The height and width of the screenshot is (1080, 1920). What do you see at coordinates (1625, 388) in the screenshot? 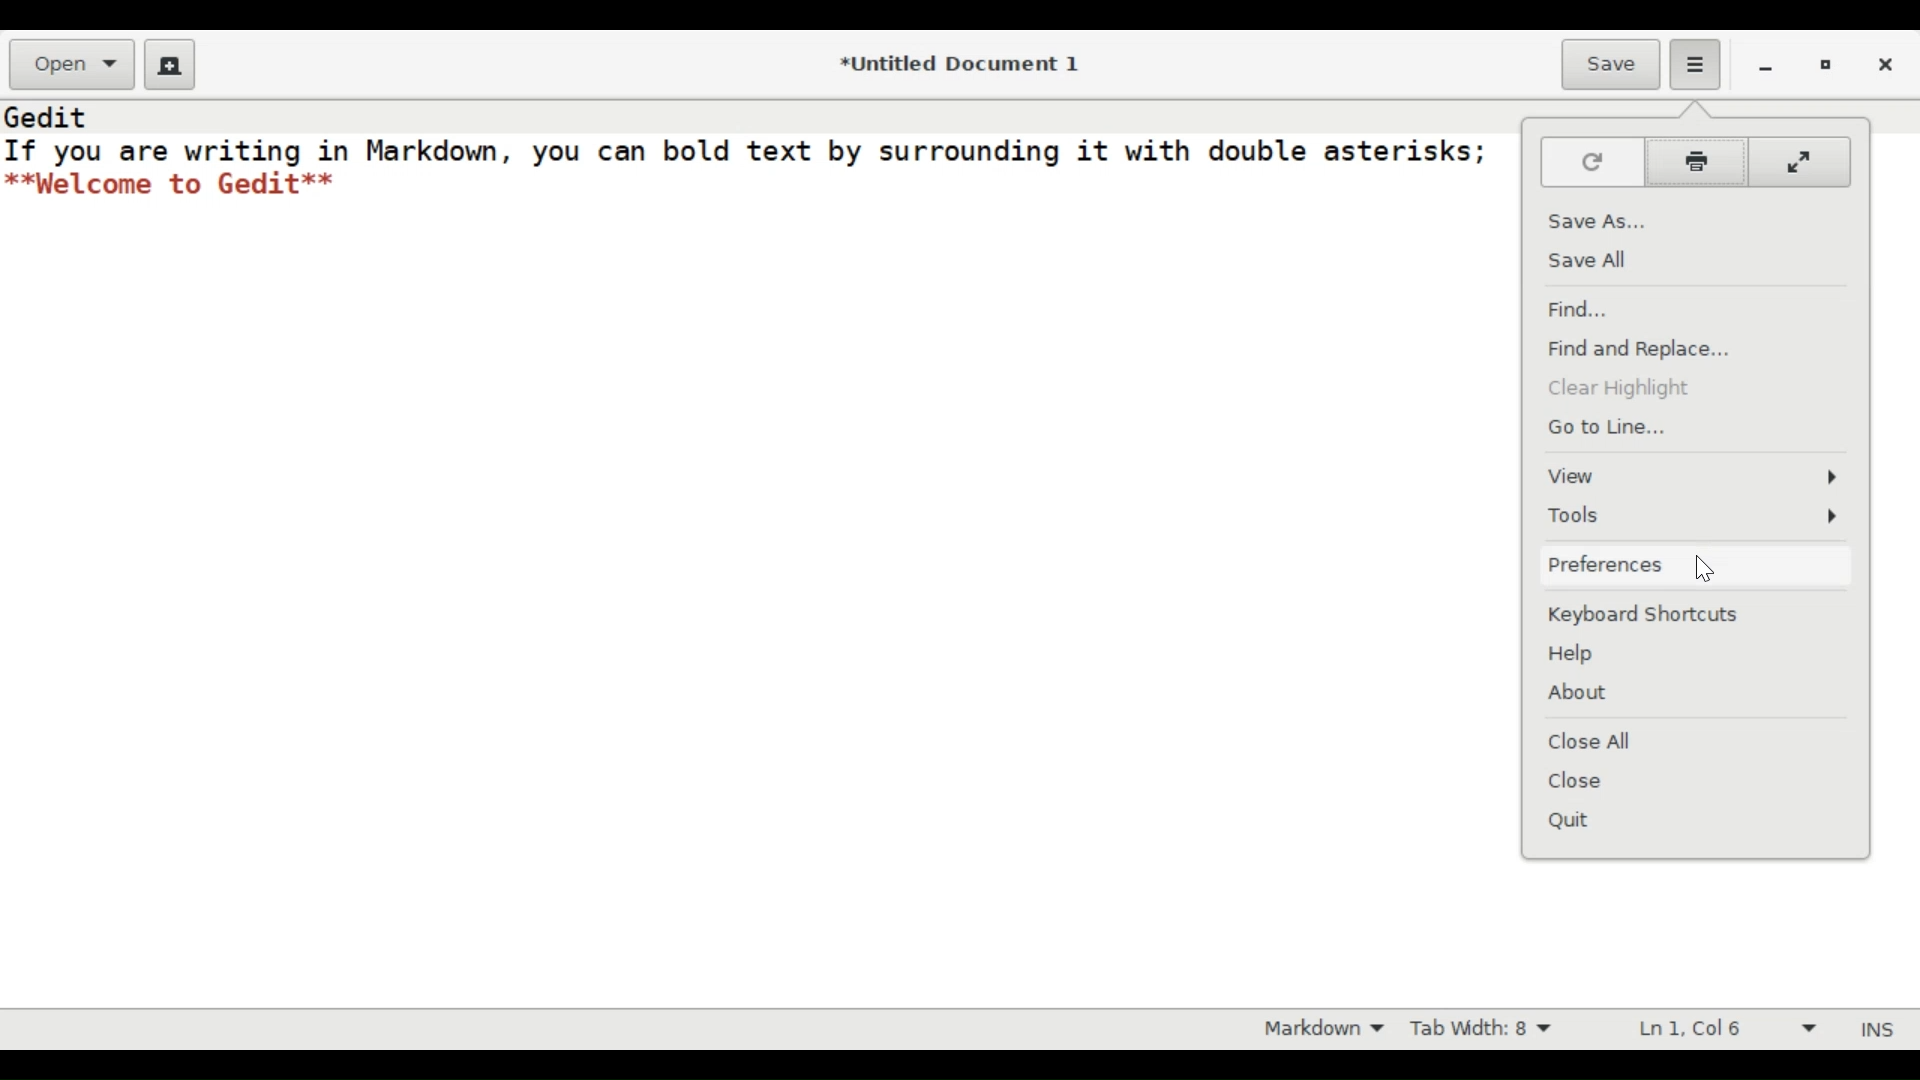
I see `Clear Highlight` at bounding box center [1625, 388].